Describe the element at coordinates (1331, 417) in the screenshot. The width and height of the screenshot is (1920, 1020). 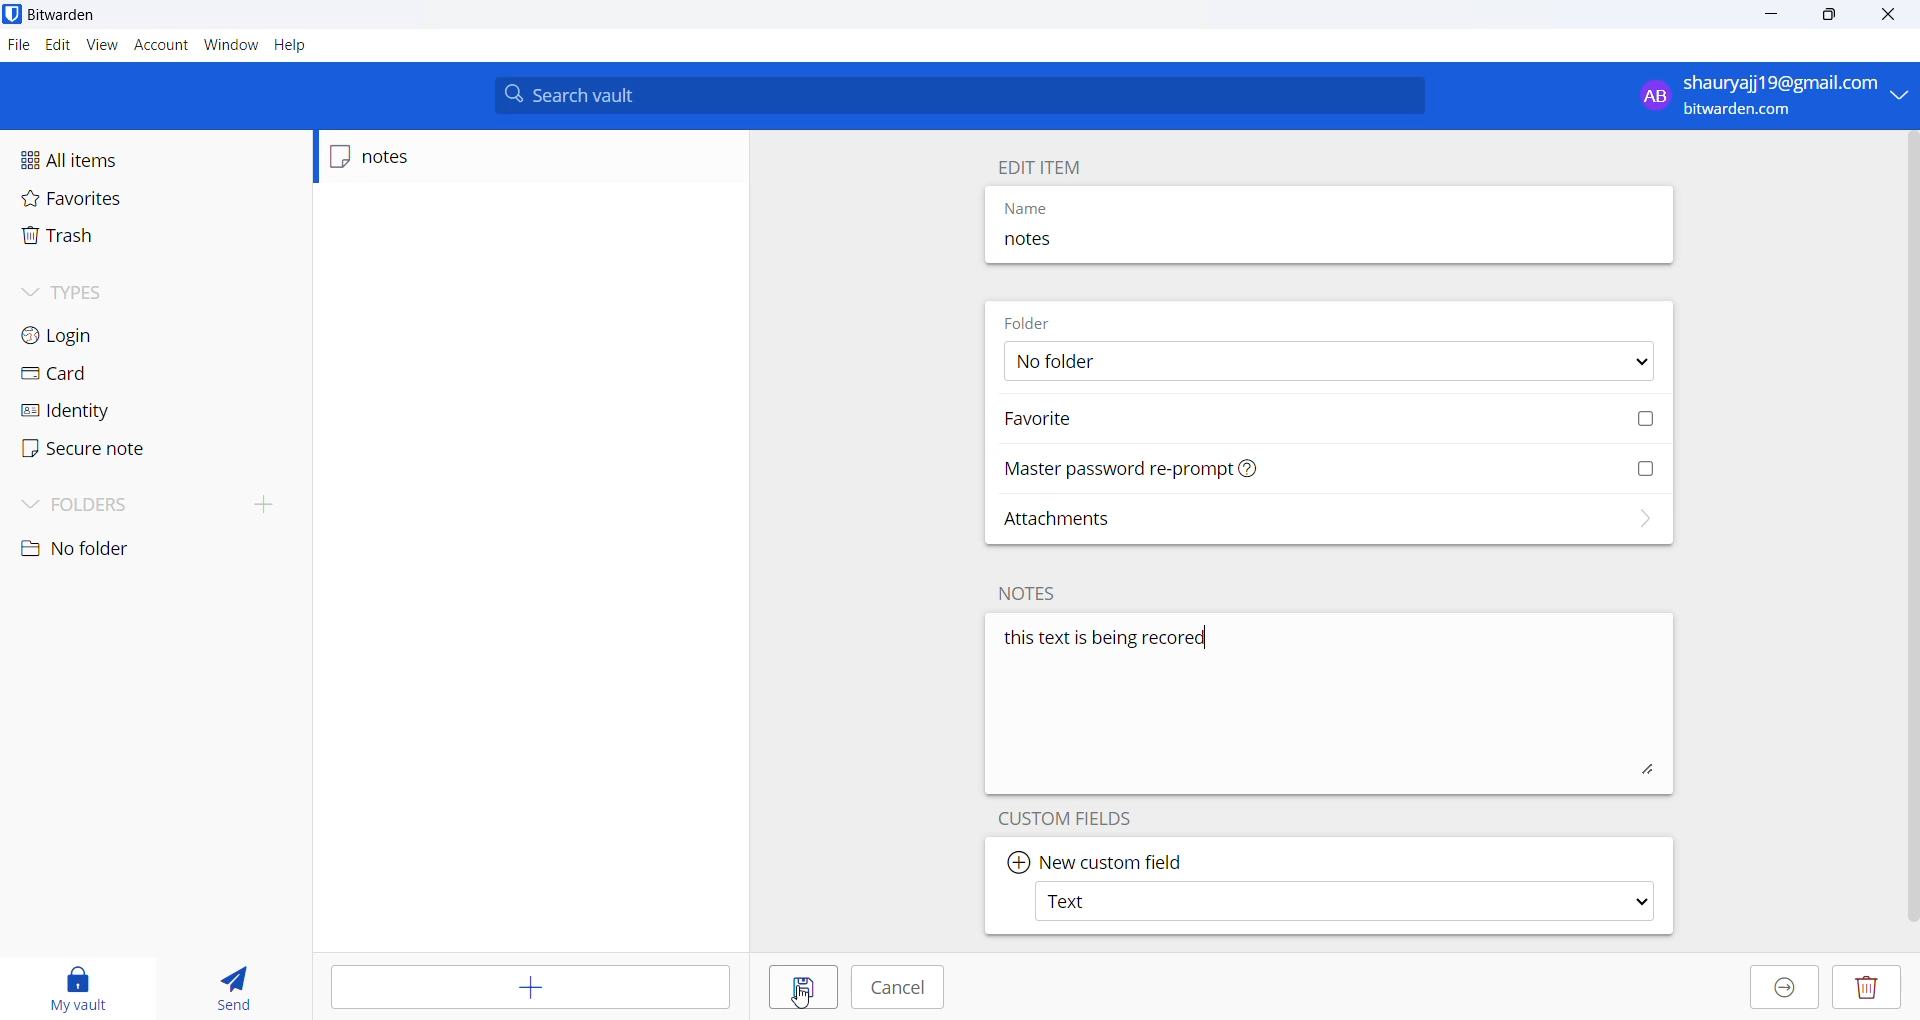
I see `favorite` at that location.